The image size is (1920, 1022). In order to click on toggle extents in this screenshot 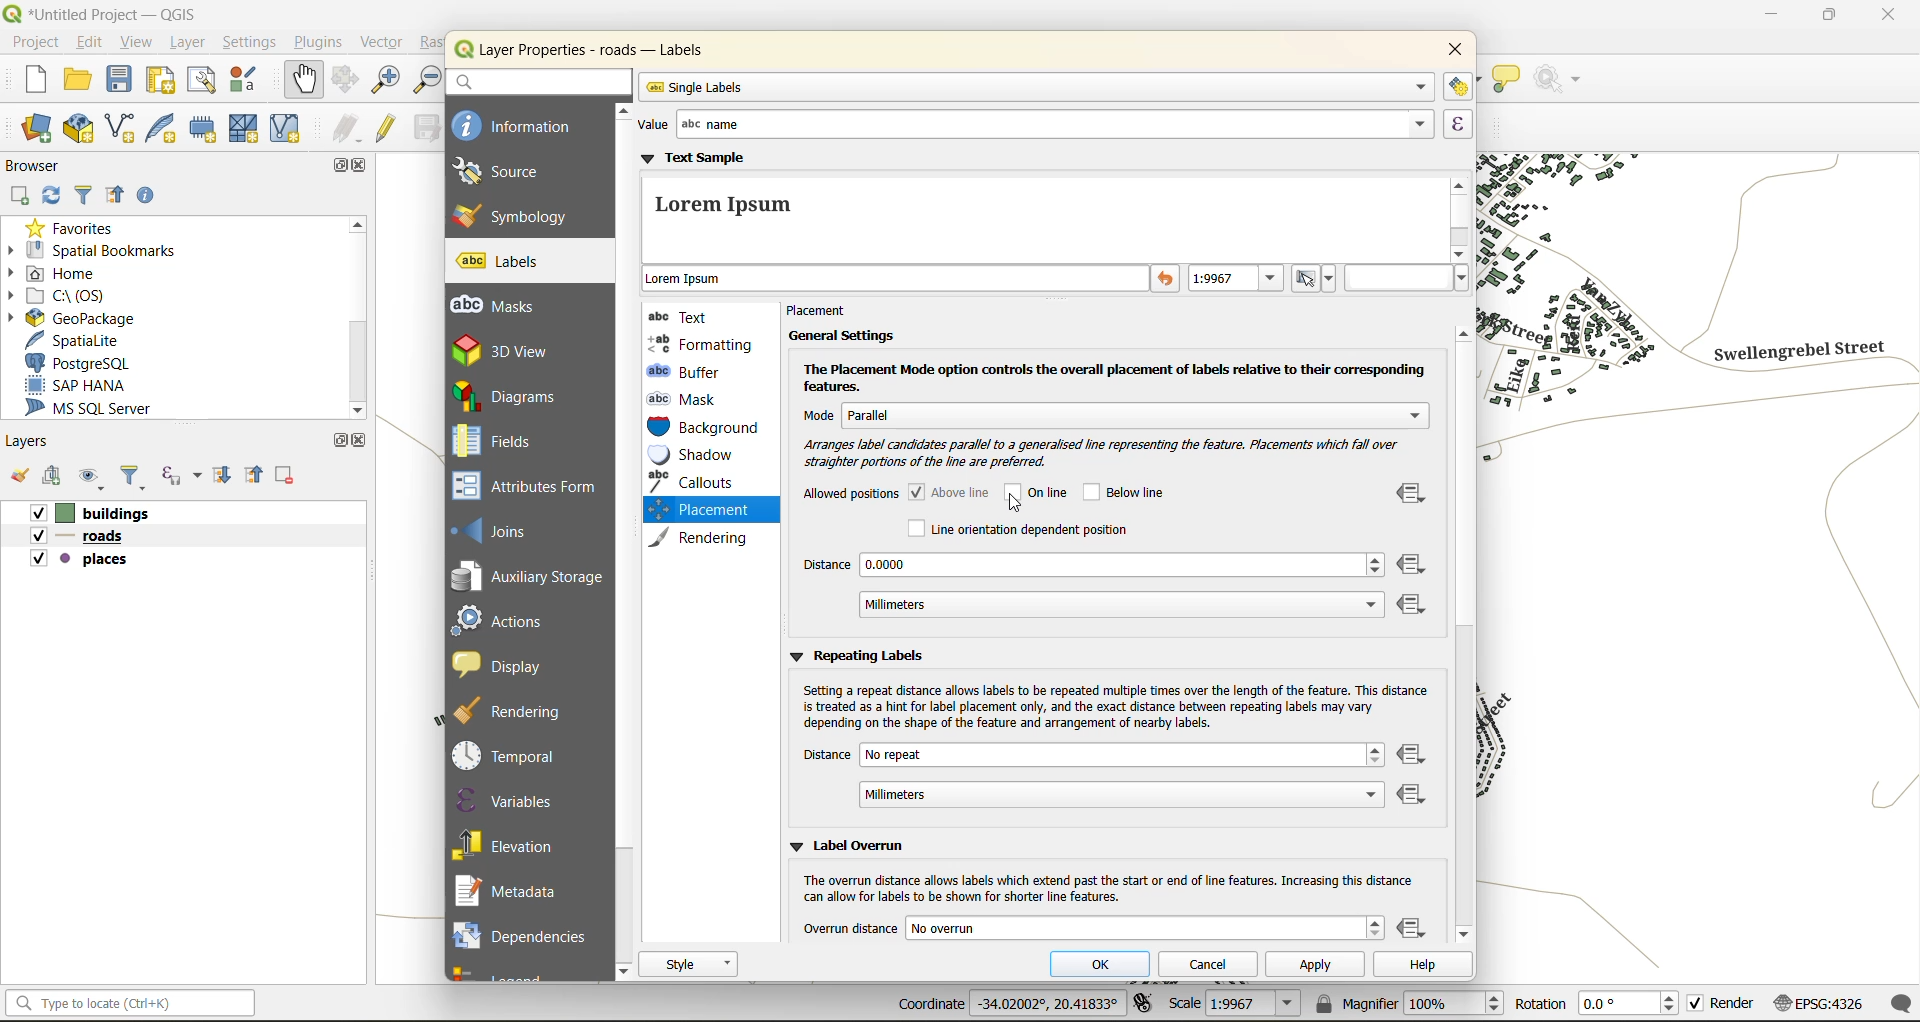, I will do `click(1143, 1000)`.